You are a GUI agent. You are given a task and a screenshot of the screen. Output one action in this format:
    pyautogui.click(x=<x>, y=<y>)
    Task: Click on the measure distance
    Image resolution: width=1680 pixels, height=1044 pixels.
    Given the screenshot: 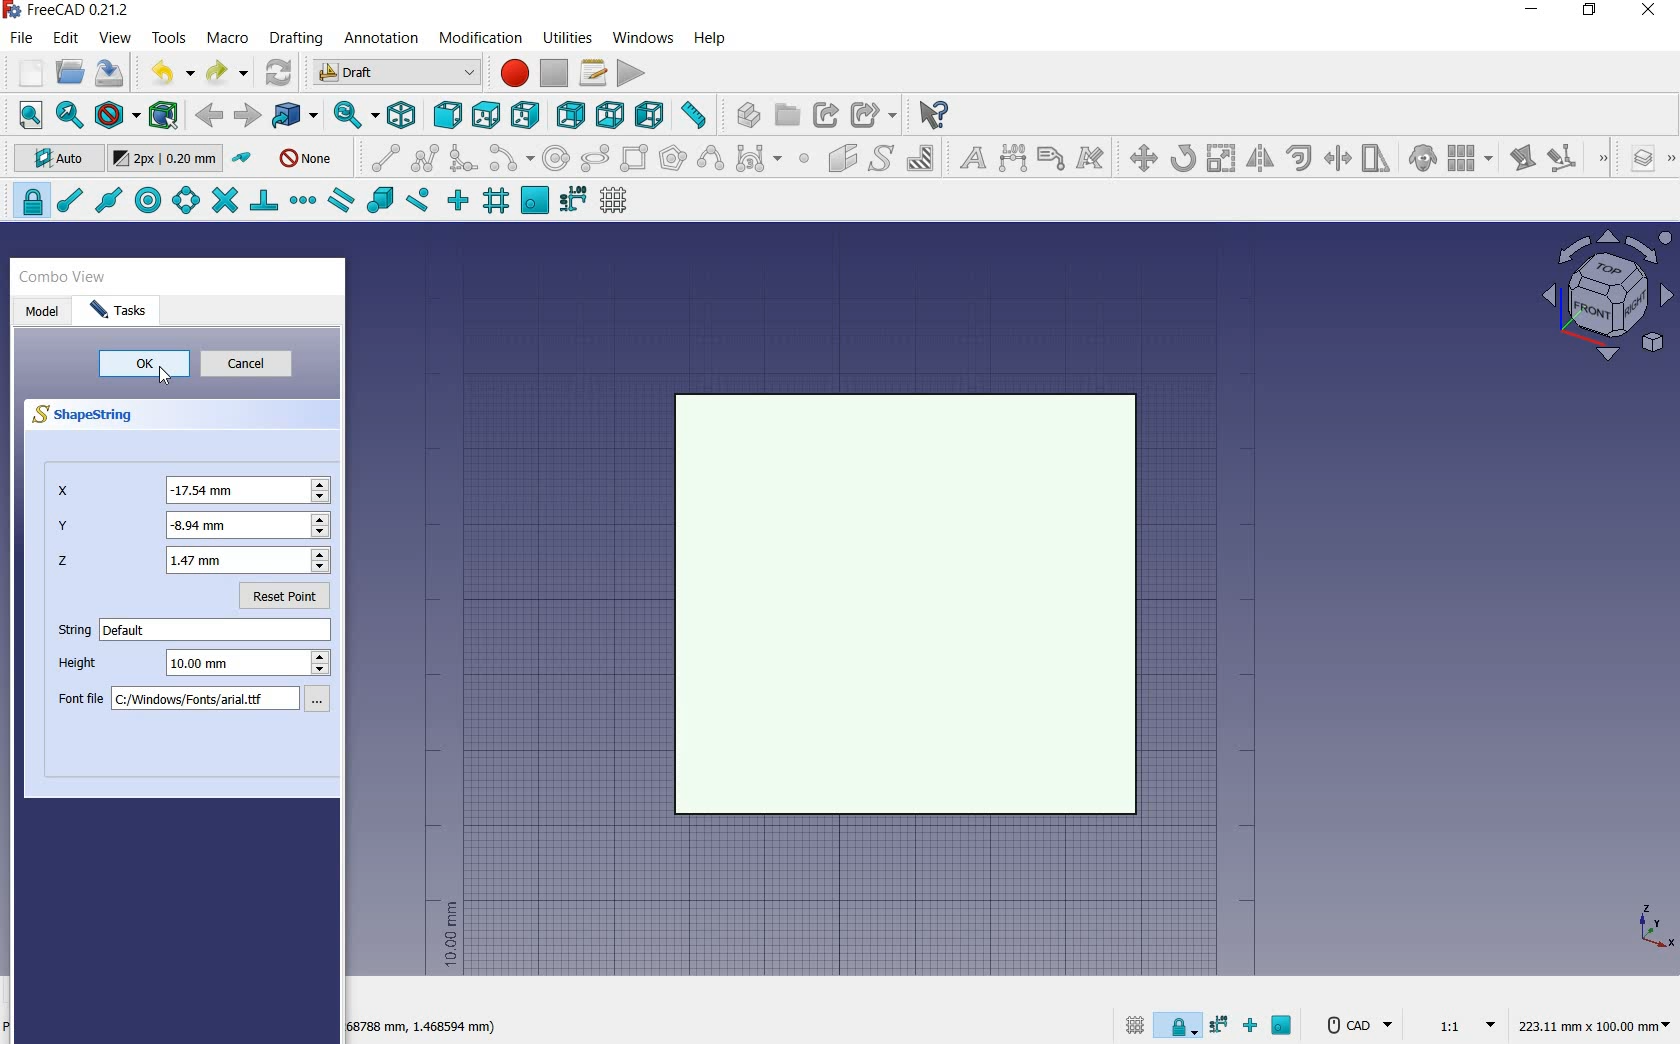 What is the action you would take?
    pyautogui.click(x=696, y=115)
    